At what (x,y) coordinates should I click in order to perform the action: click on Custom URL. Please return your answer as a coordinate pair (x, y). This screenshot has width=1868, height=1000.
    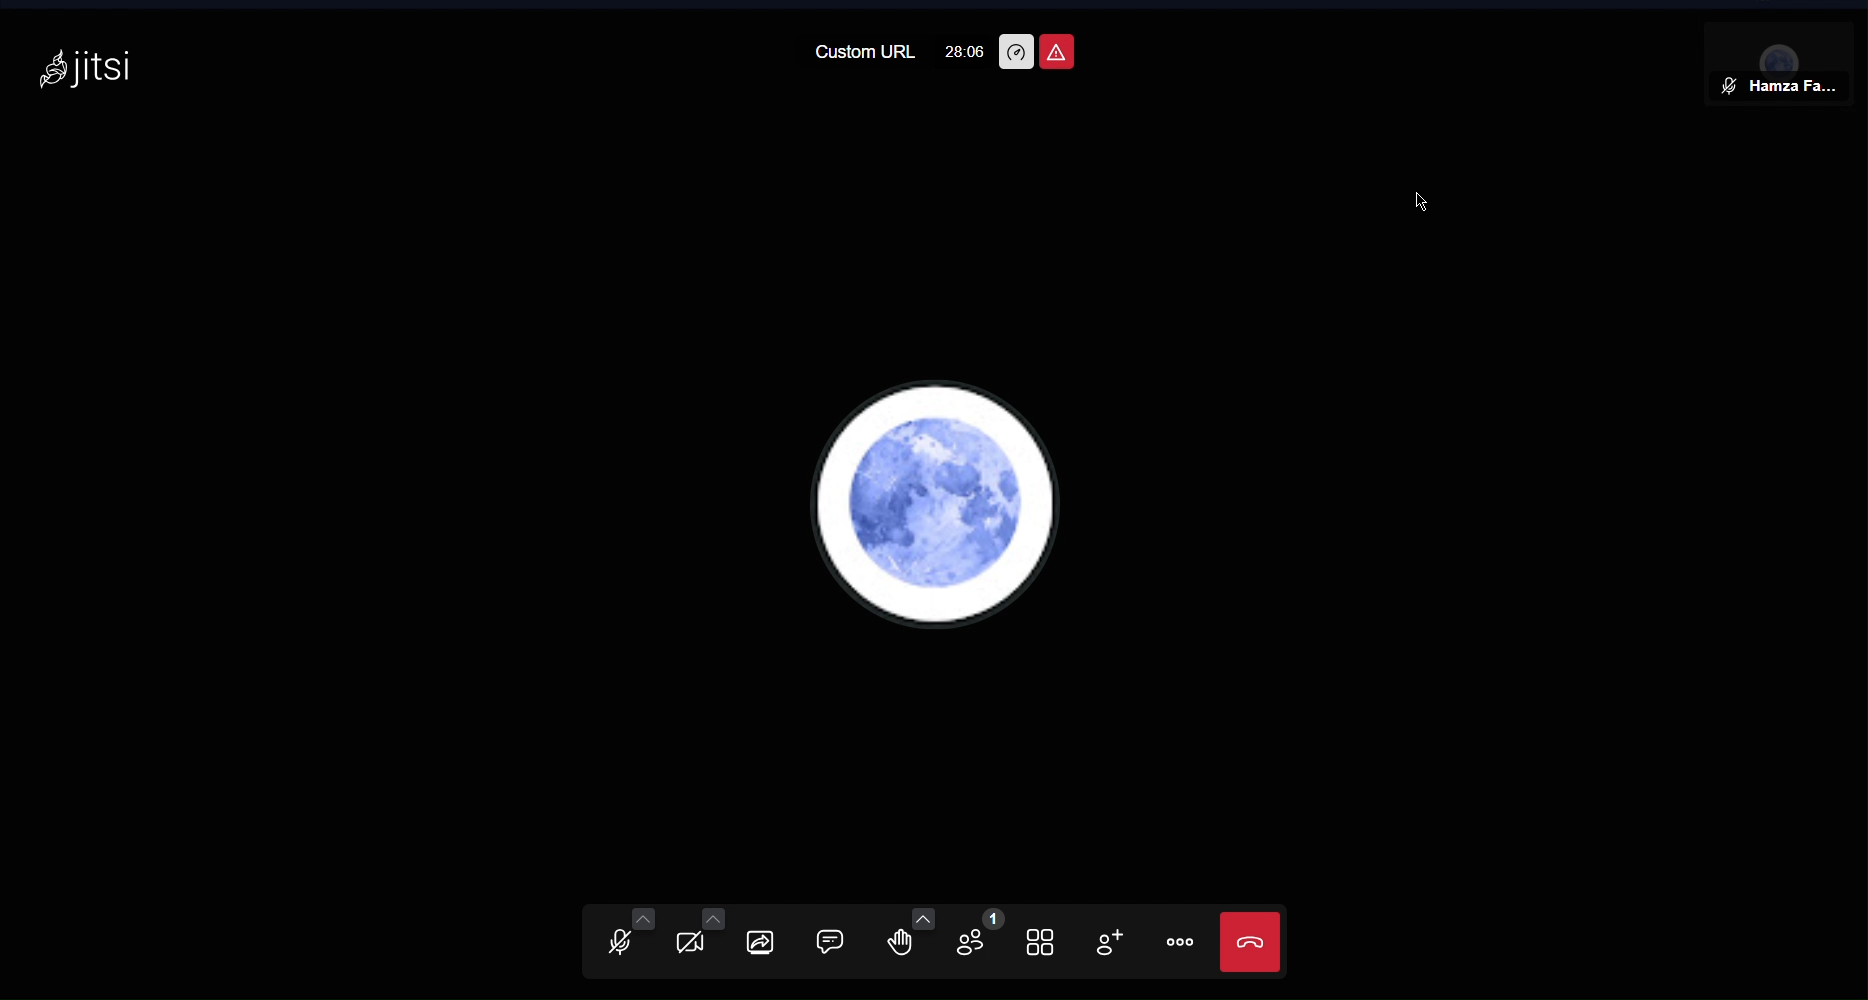
    Looking at the image, I should click on (863, 54).